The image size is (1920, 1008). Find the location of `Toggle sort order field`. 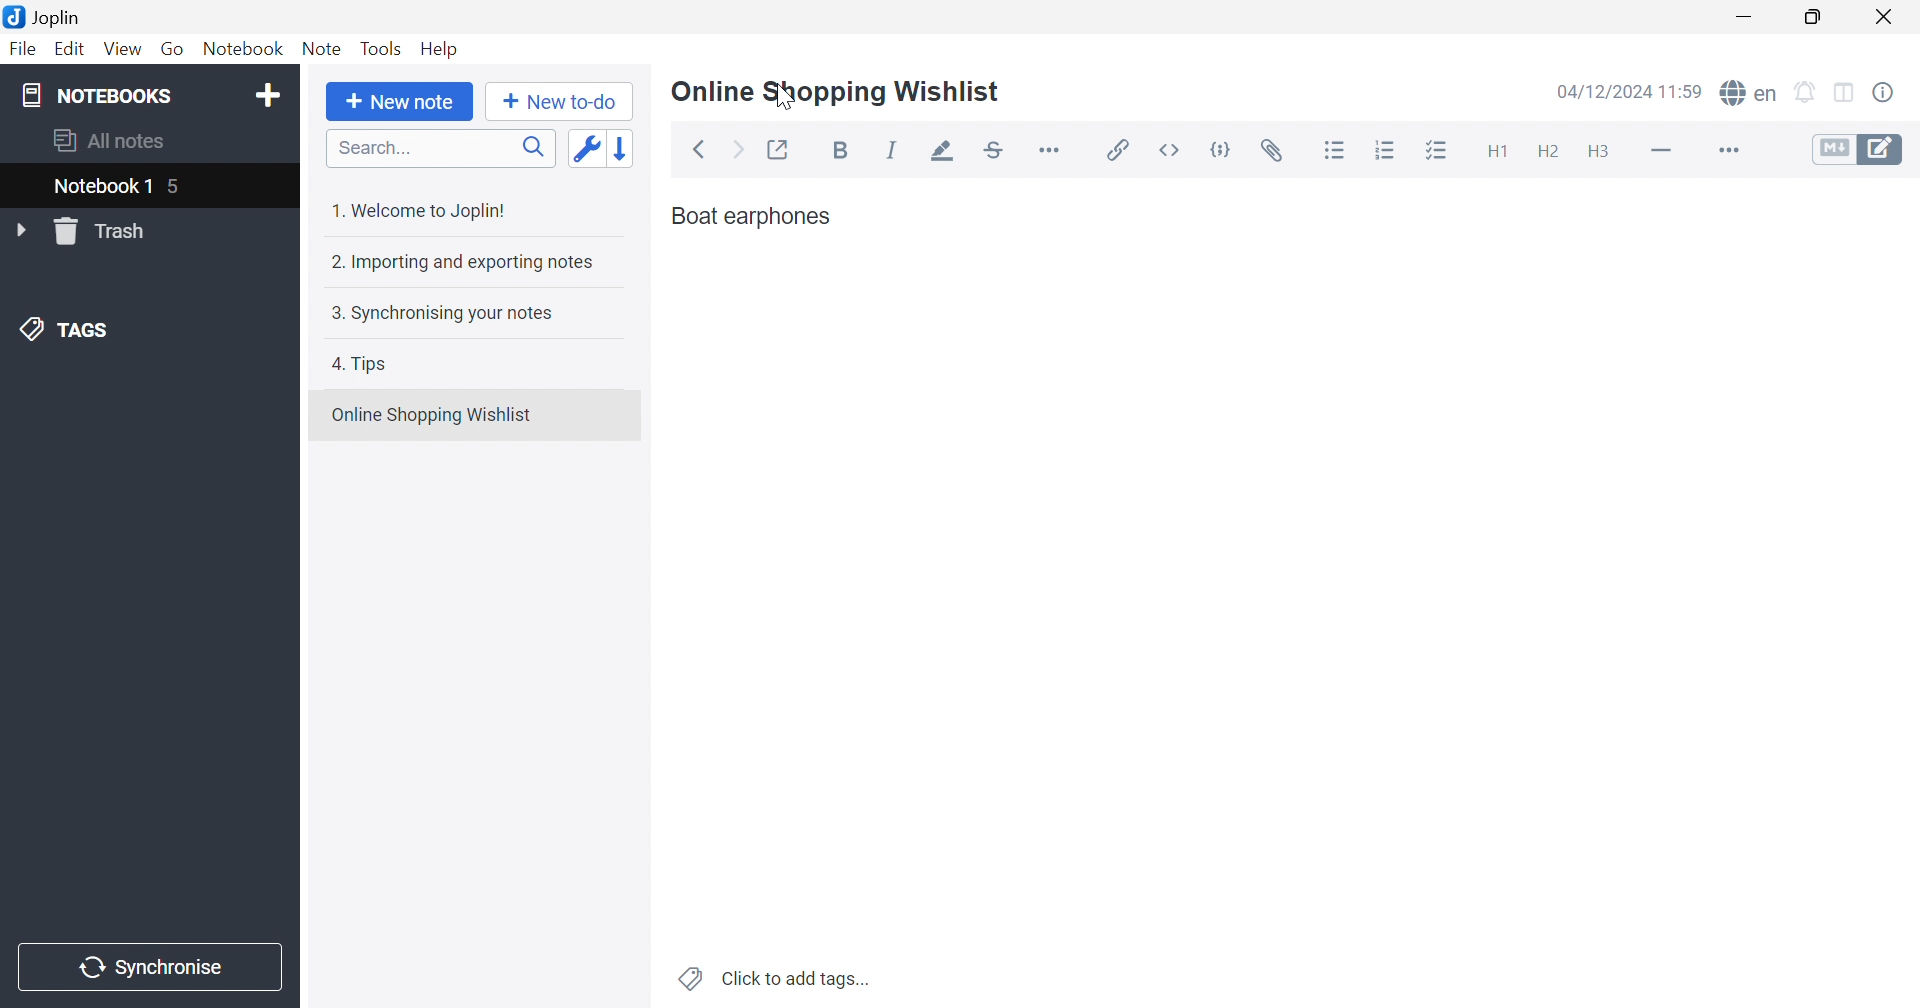

Toggle sort order field is located at coordinates (586, 148).